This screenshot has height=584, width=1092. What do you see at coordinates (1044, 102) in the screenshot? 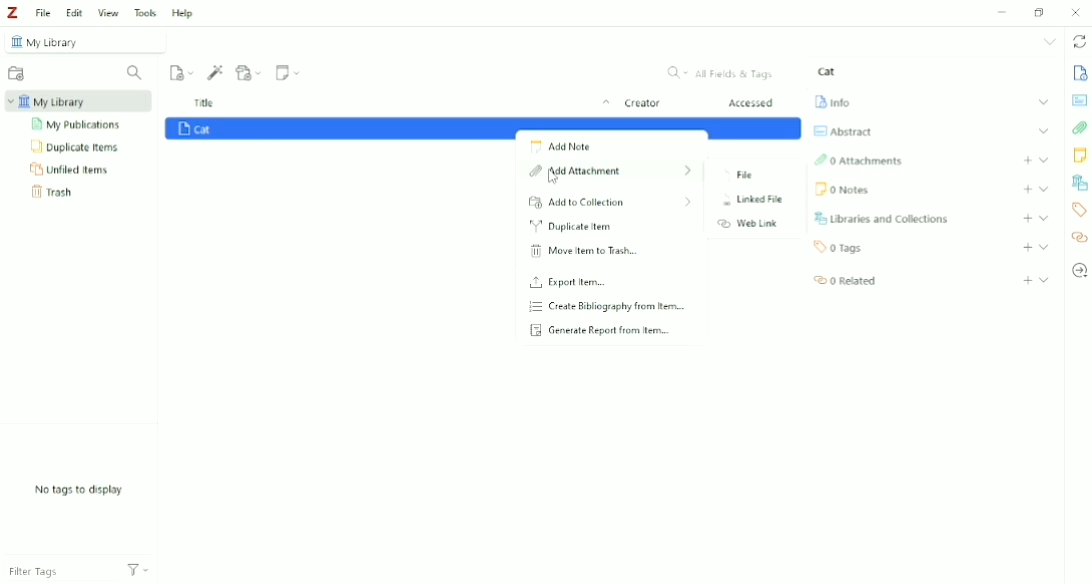
I see `Expand section` at bounding box center [1044, 102].